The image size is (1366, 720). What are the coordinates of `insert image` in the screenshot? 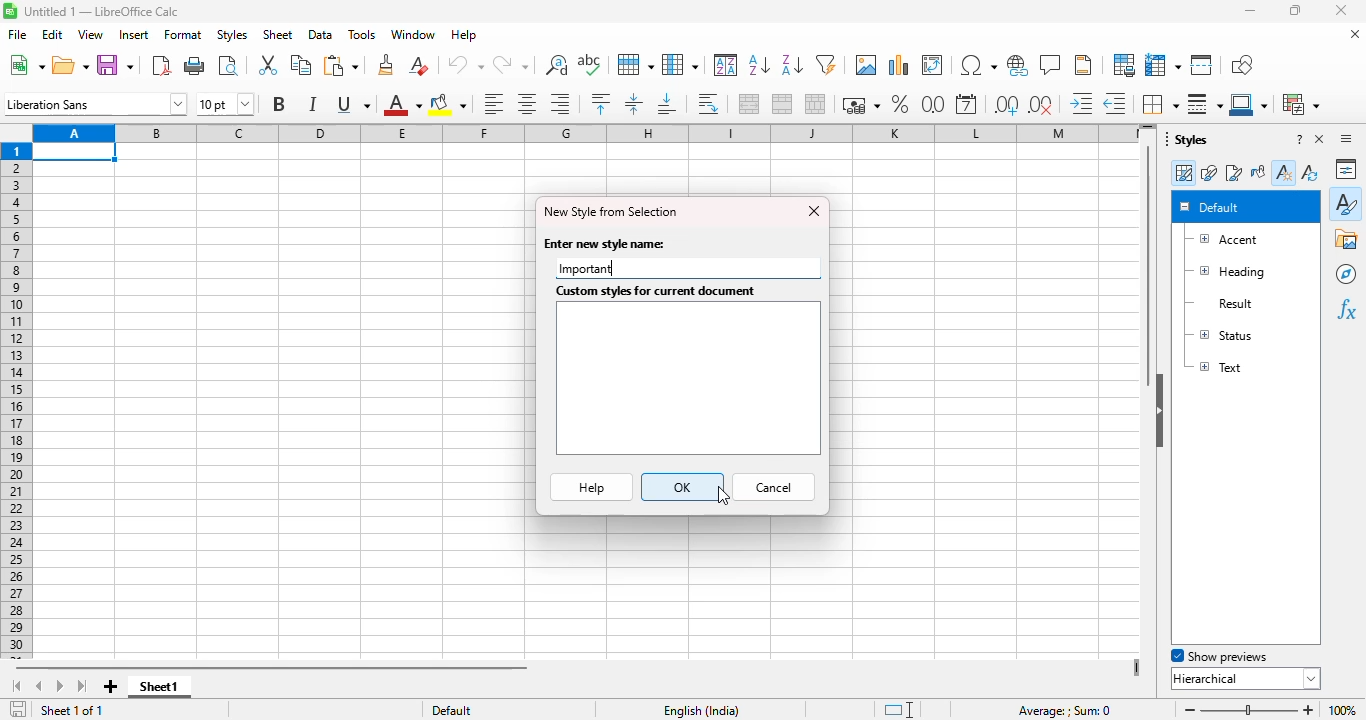 It's located at (867, 65).